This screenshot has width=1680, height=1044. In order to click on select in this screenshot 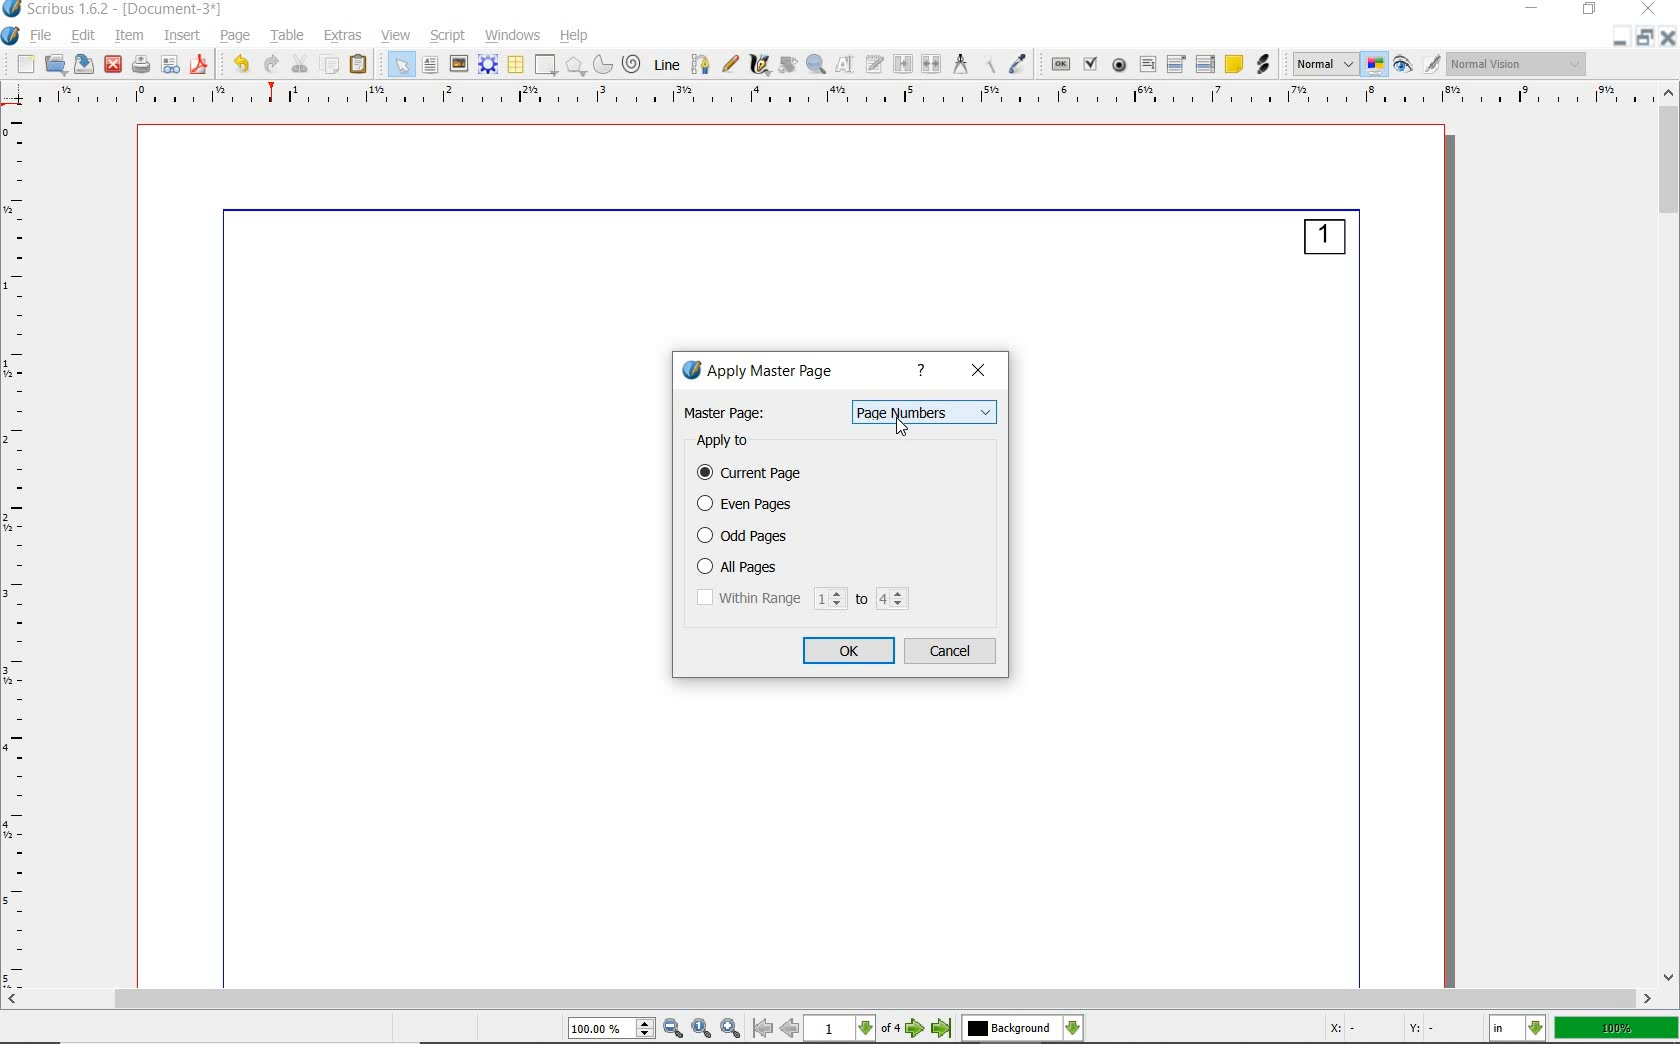, I will do `click(404, 64)`.